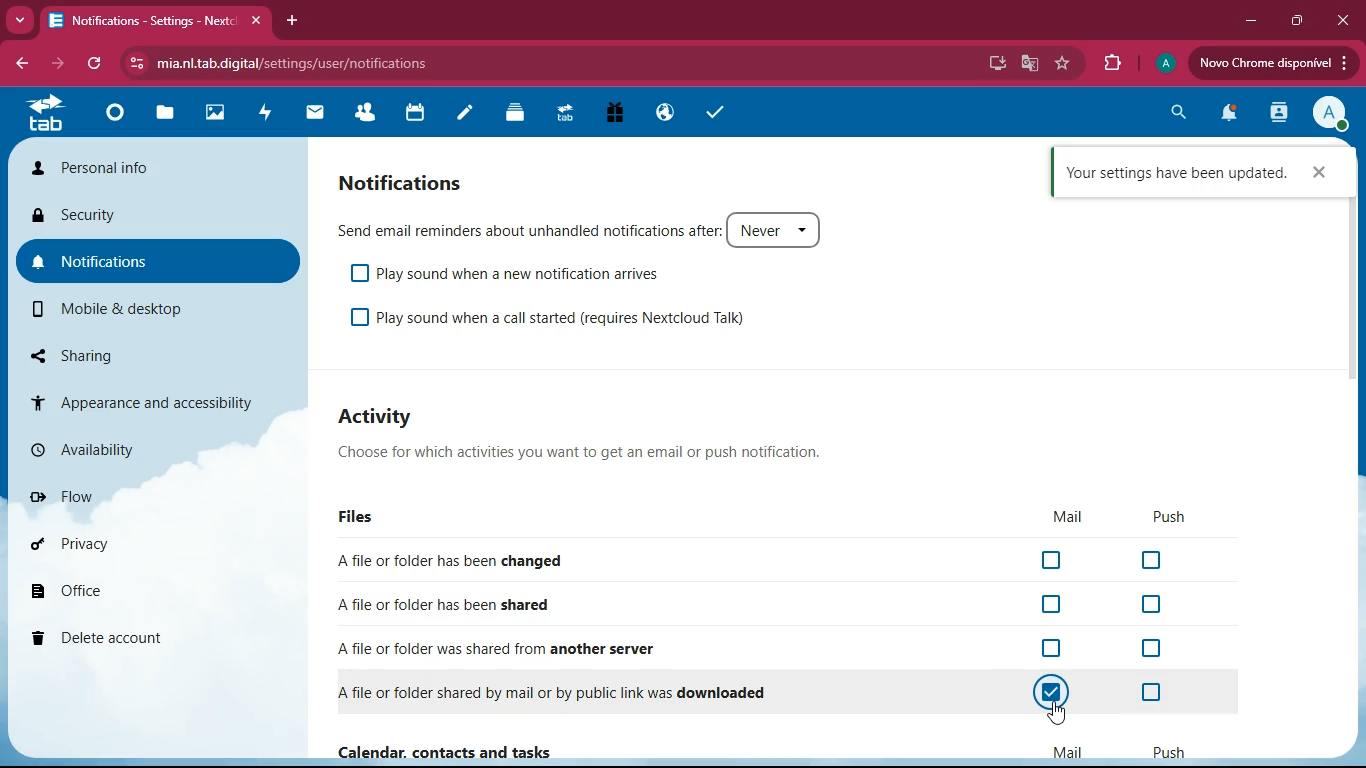  I want to click on off, so click(1051, 606).